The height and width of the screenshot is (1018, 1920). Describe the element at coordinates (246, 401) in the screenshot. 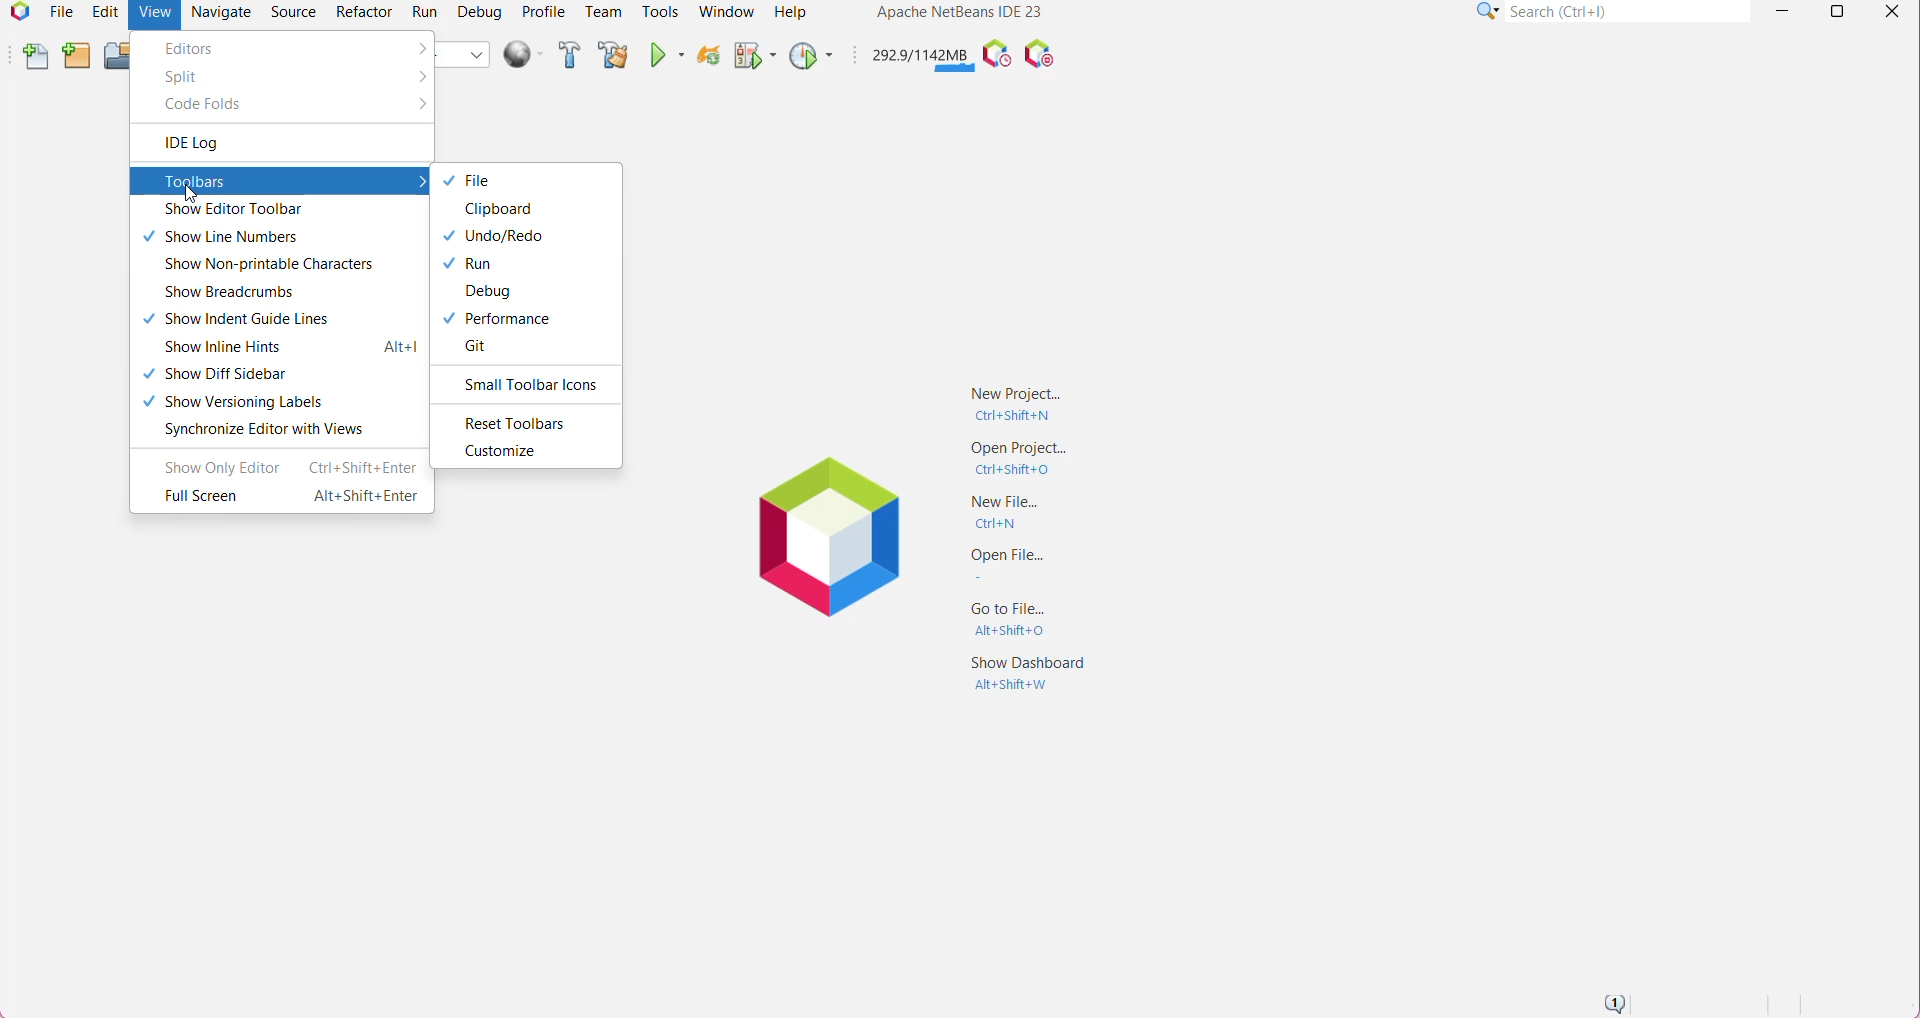

I see `Show Versioning Labels` at that location.